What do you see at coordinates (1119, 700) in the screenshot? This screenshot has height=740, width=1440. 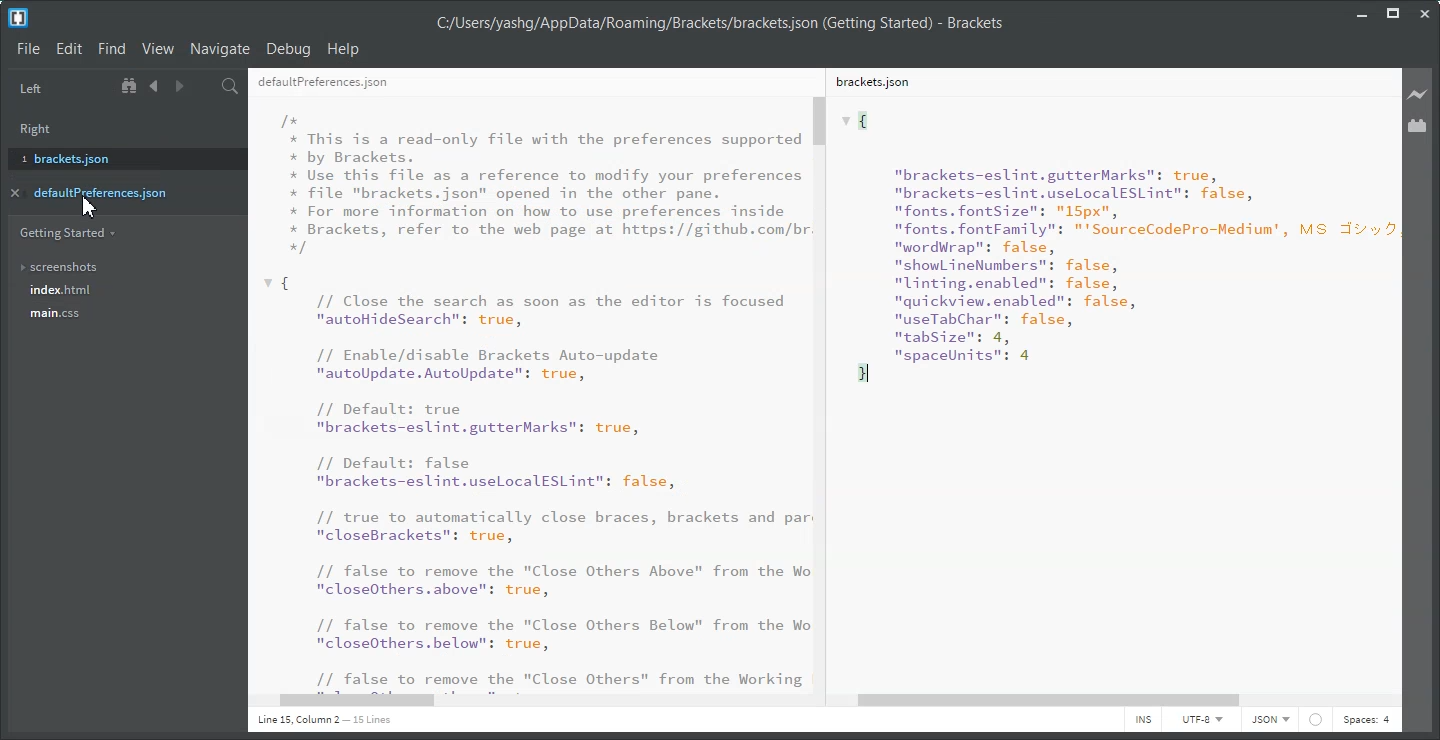 I see `Horizontal Scroll Bar` at bounding box center [1119, 700].